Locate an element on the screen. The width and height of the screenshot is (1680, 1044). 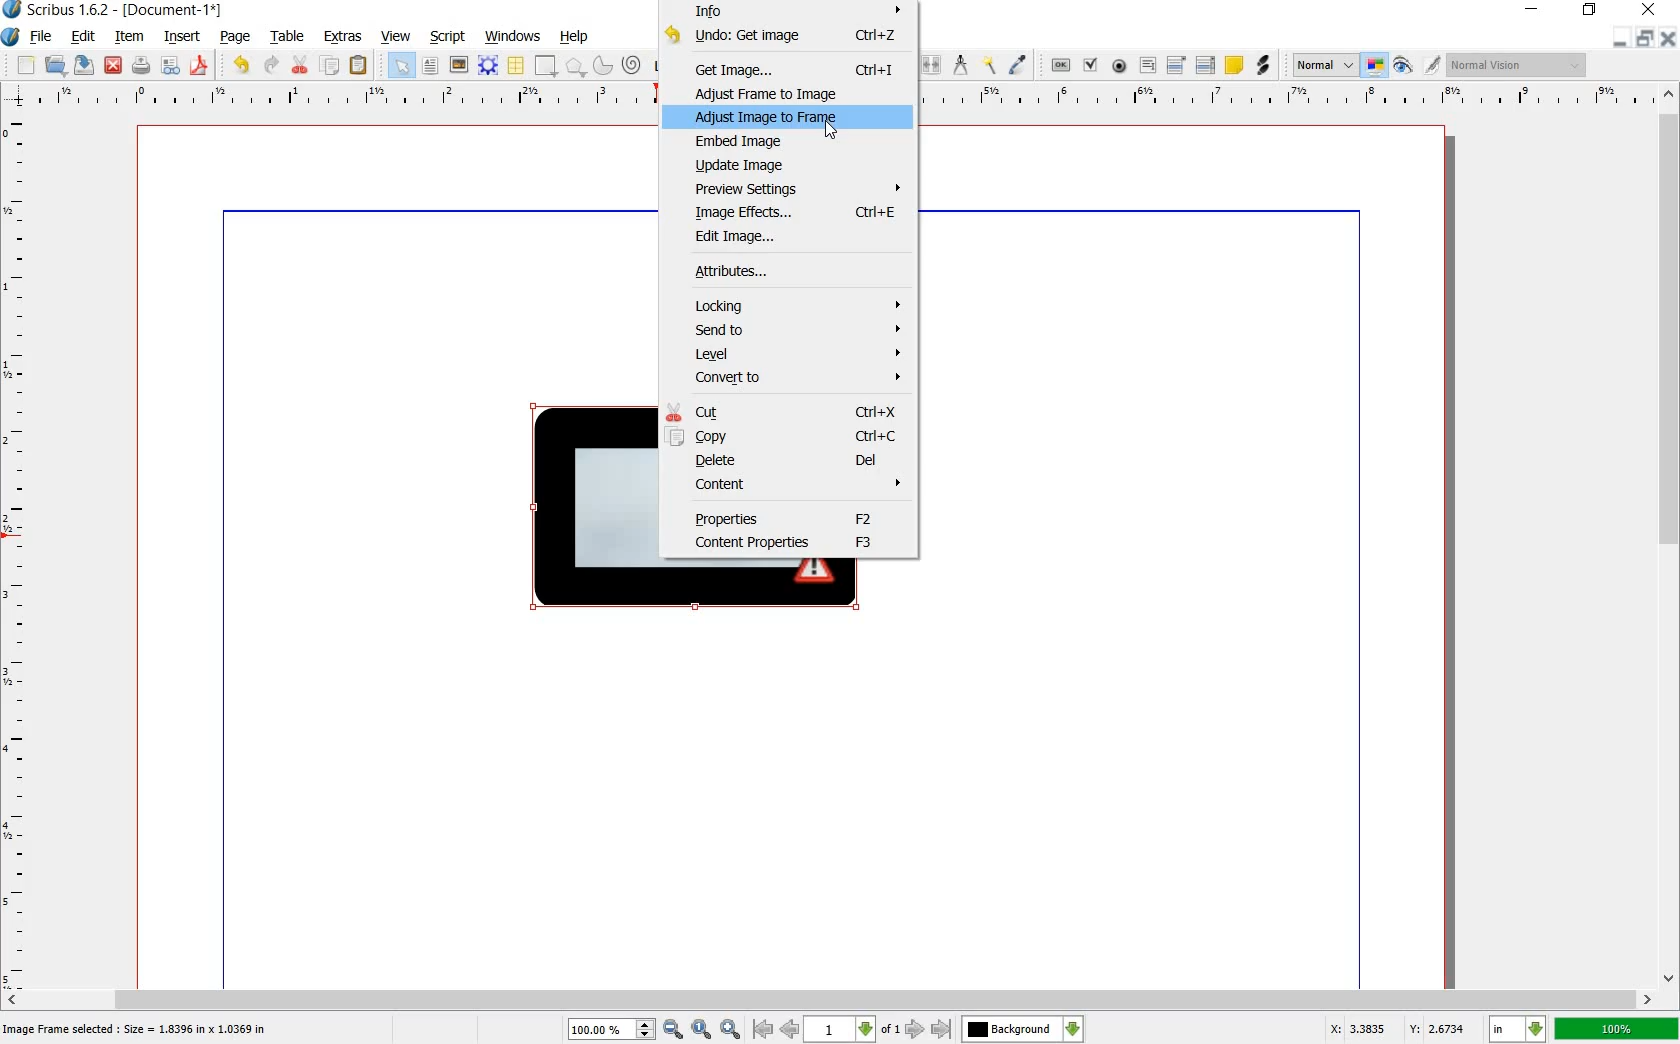
item is located at coordinates (126, 36).